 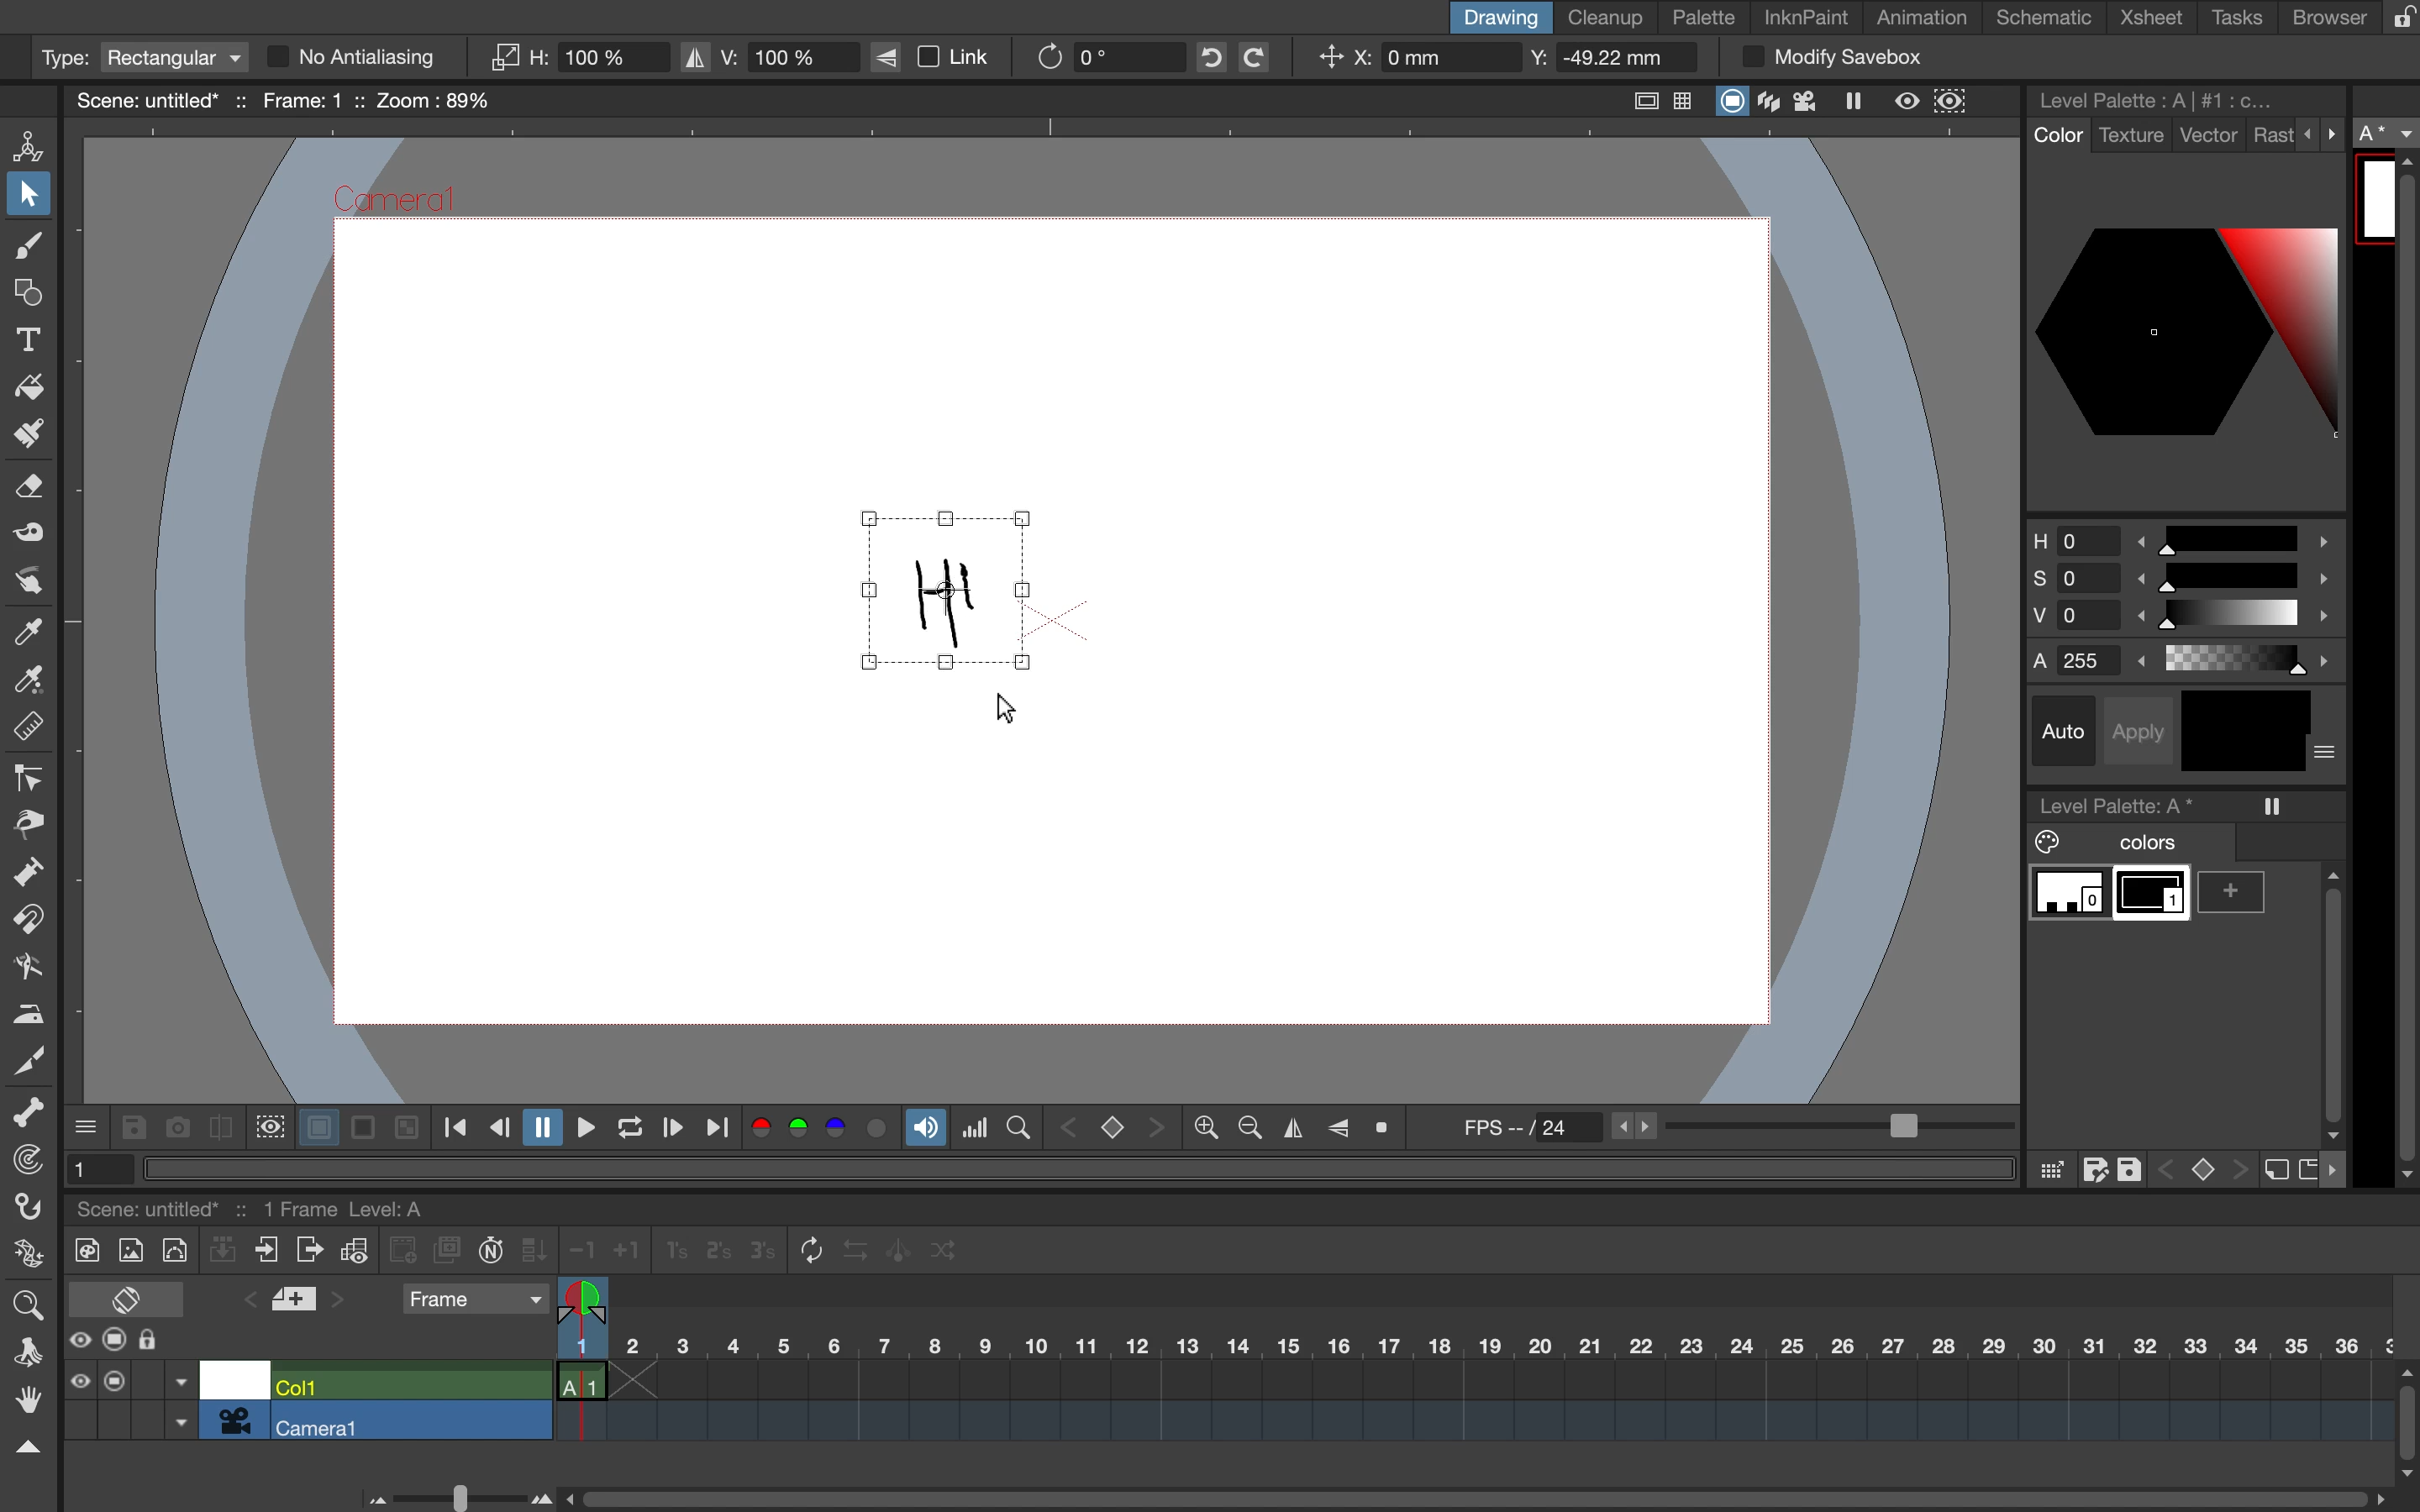 What do you see at coordinates (451, 1494) in the screenshot?
I see `time line bar scale` at bounding box center [451, 1494].